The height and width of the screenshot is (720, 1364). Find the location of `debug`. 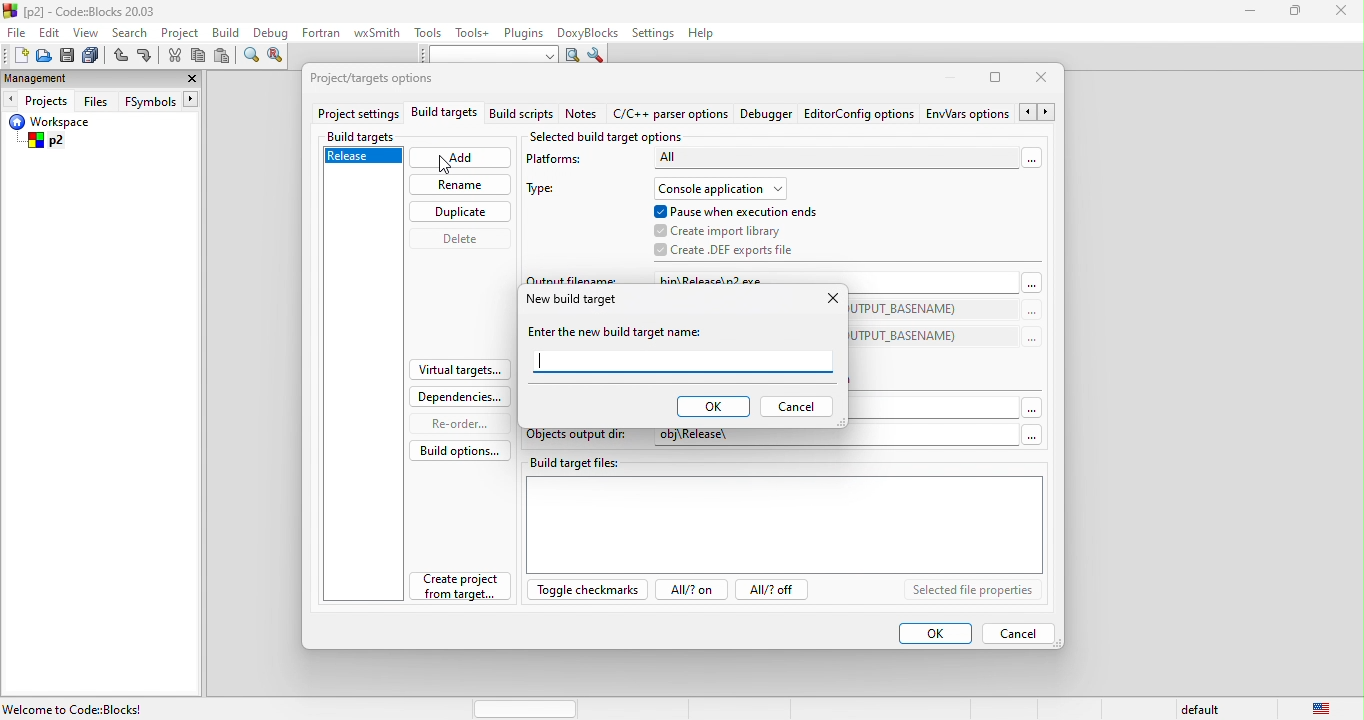

debug is located at coordinates (272, 33).